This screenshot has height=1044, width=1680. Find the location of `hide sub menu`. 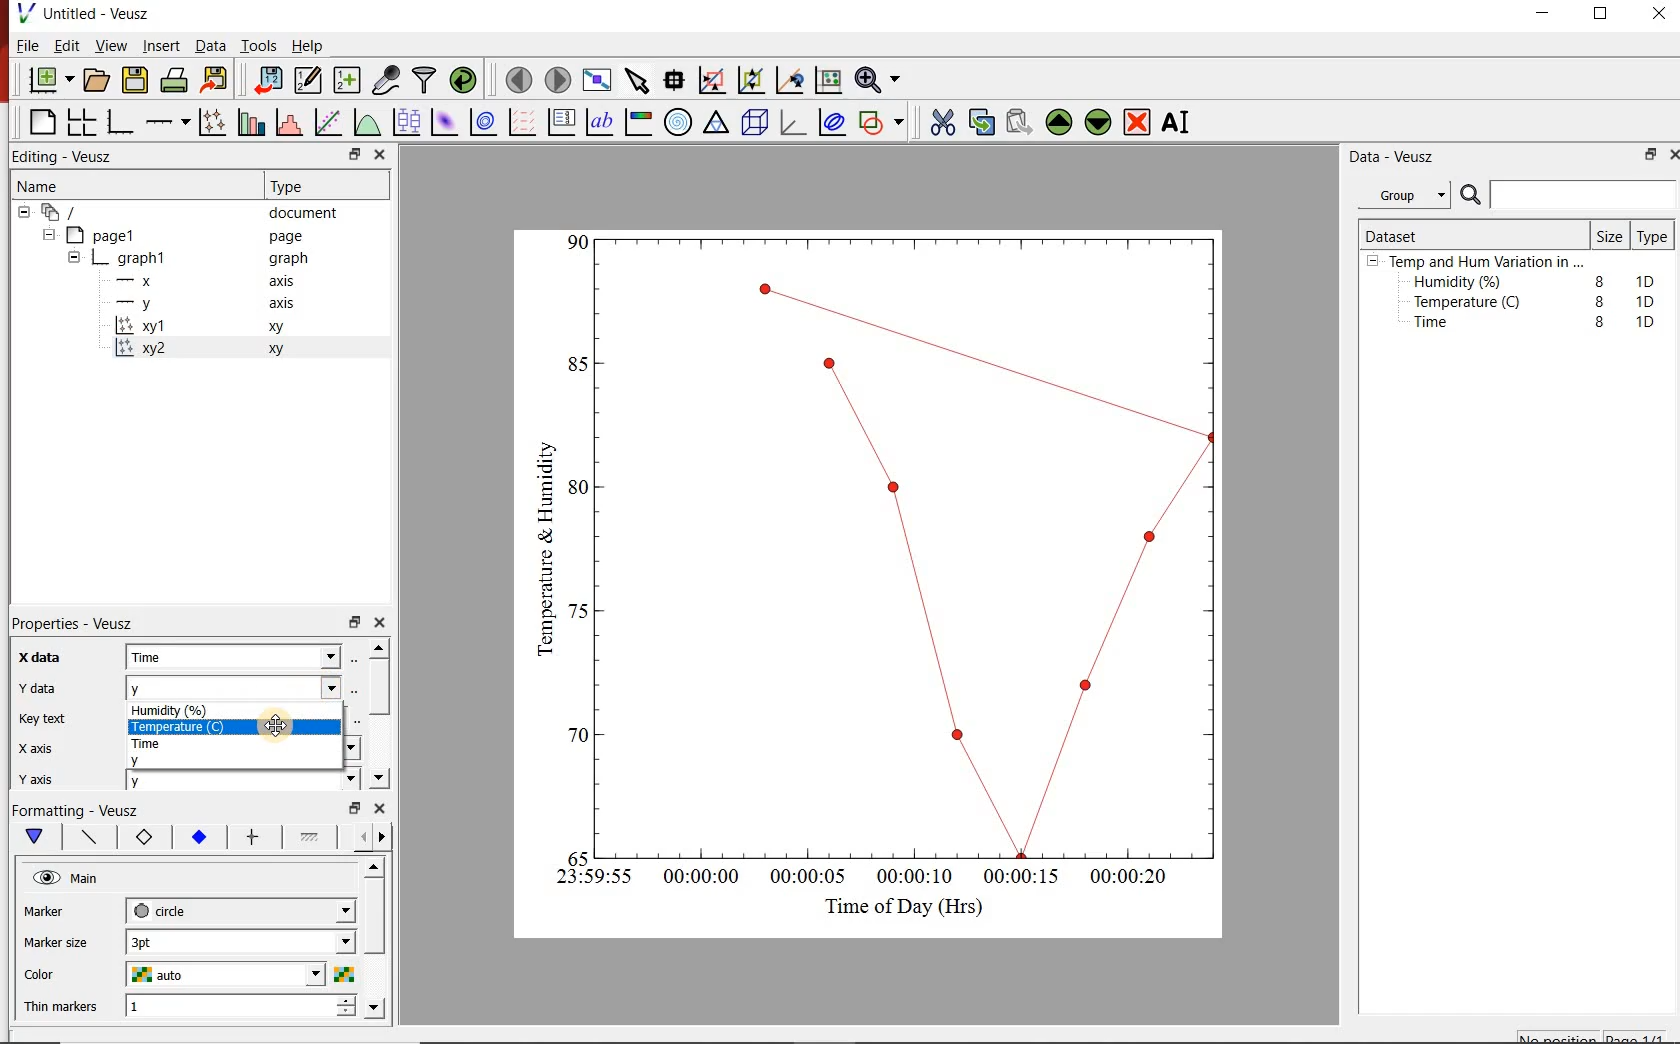

hide sub menu is located at coordinates (52, 237).